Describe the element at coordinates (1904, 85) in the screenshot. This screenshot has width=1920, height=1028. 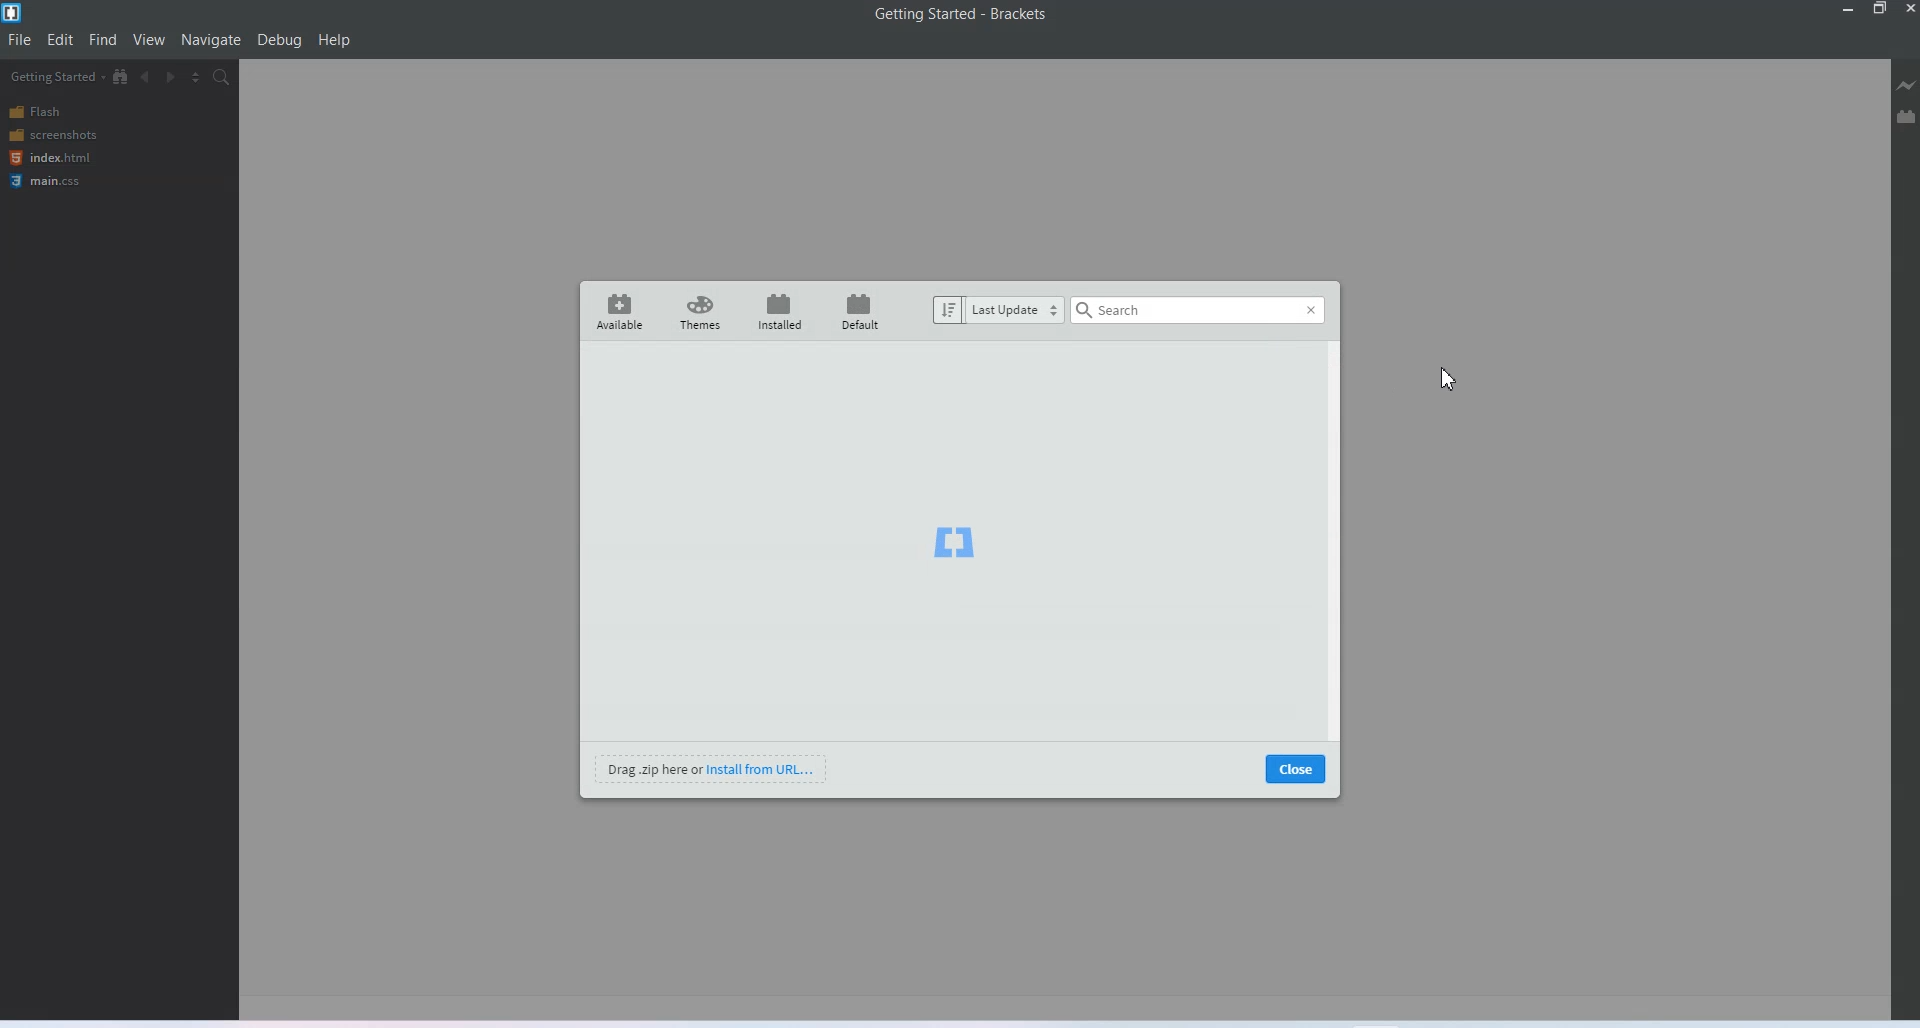
I see `Live Preview` at that location.